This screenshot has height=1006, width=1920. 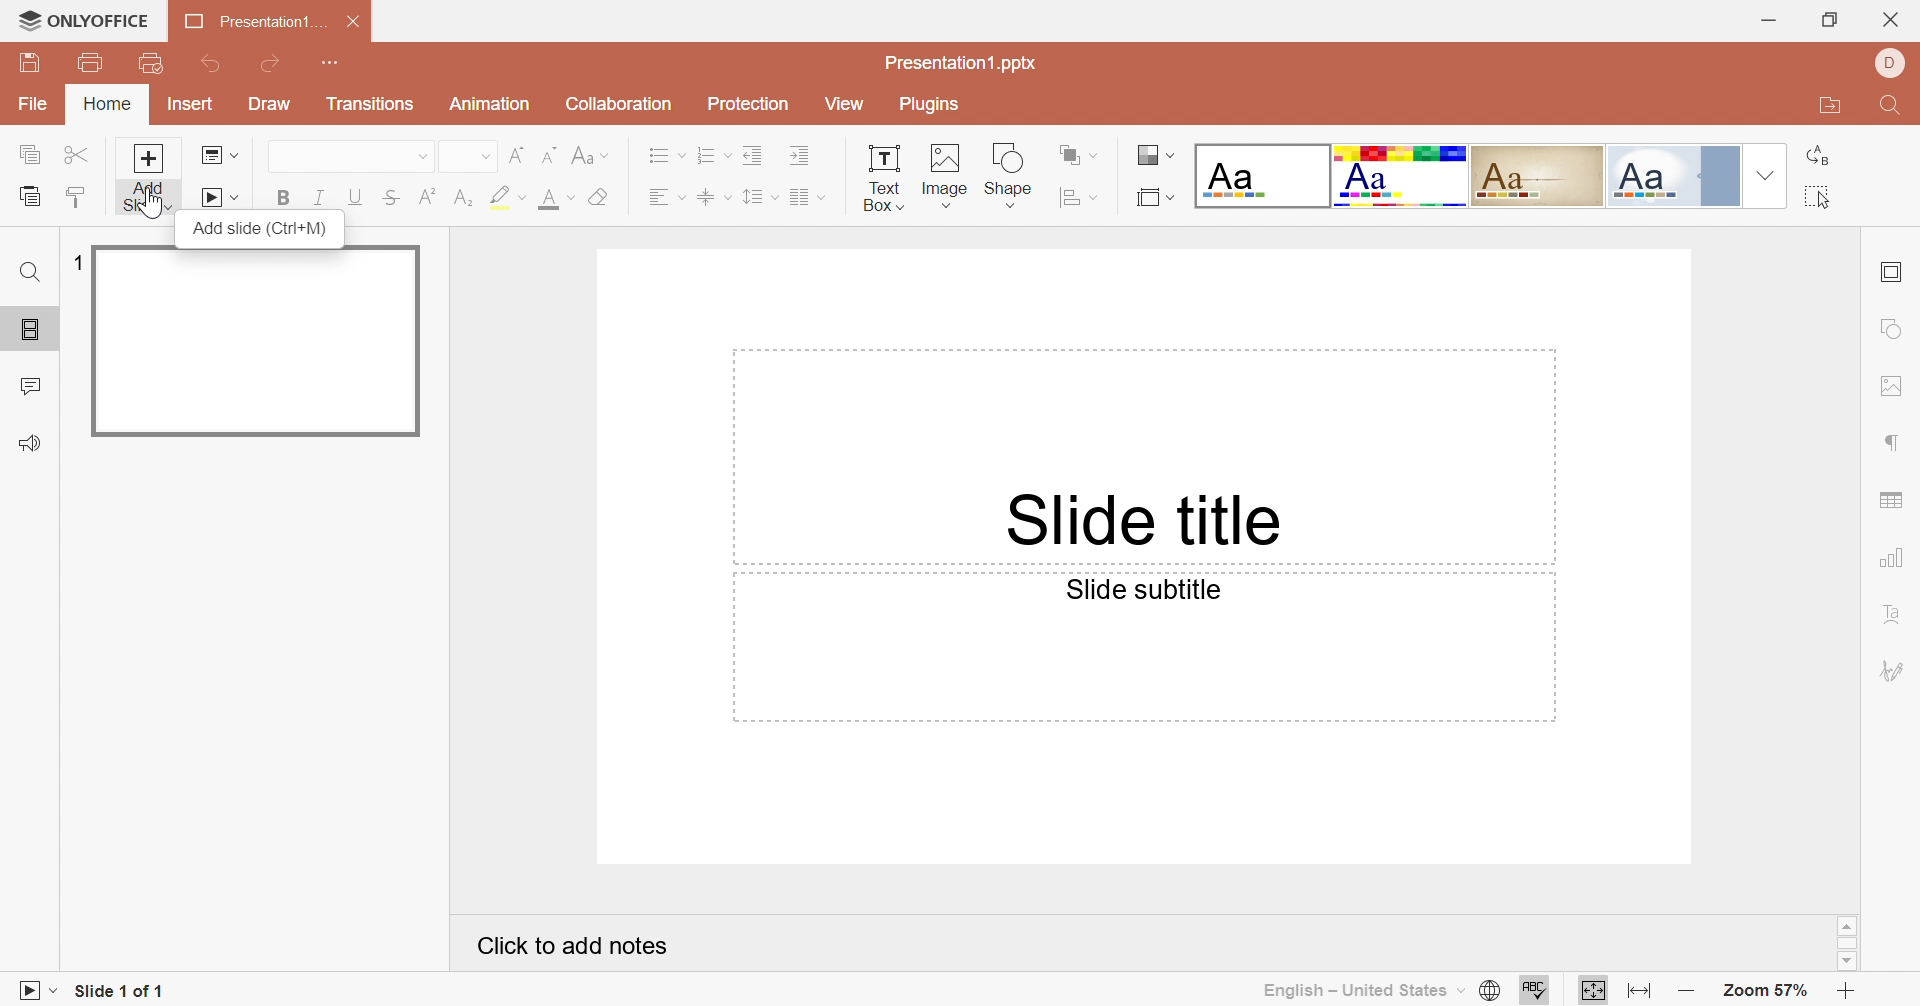 What do you see at coordinates (933, 108) in the screenshot?
I see `Plugins` at bounding box center [933, 108].